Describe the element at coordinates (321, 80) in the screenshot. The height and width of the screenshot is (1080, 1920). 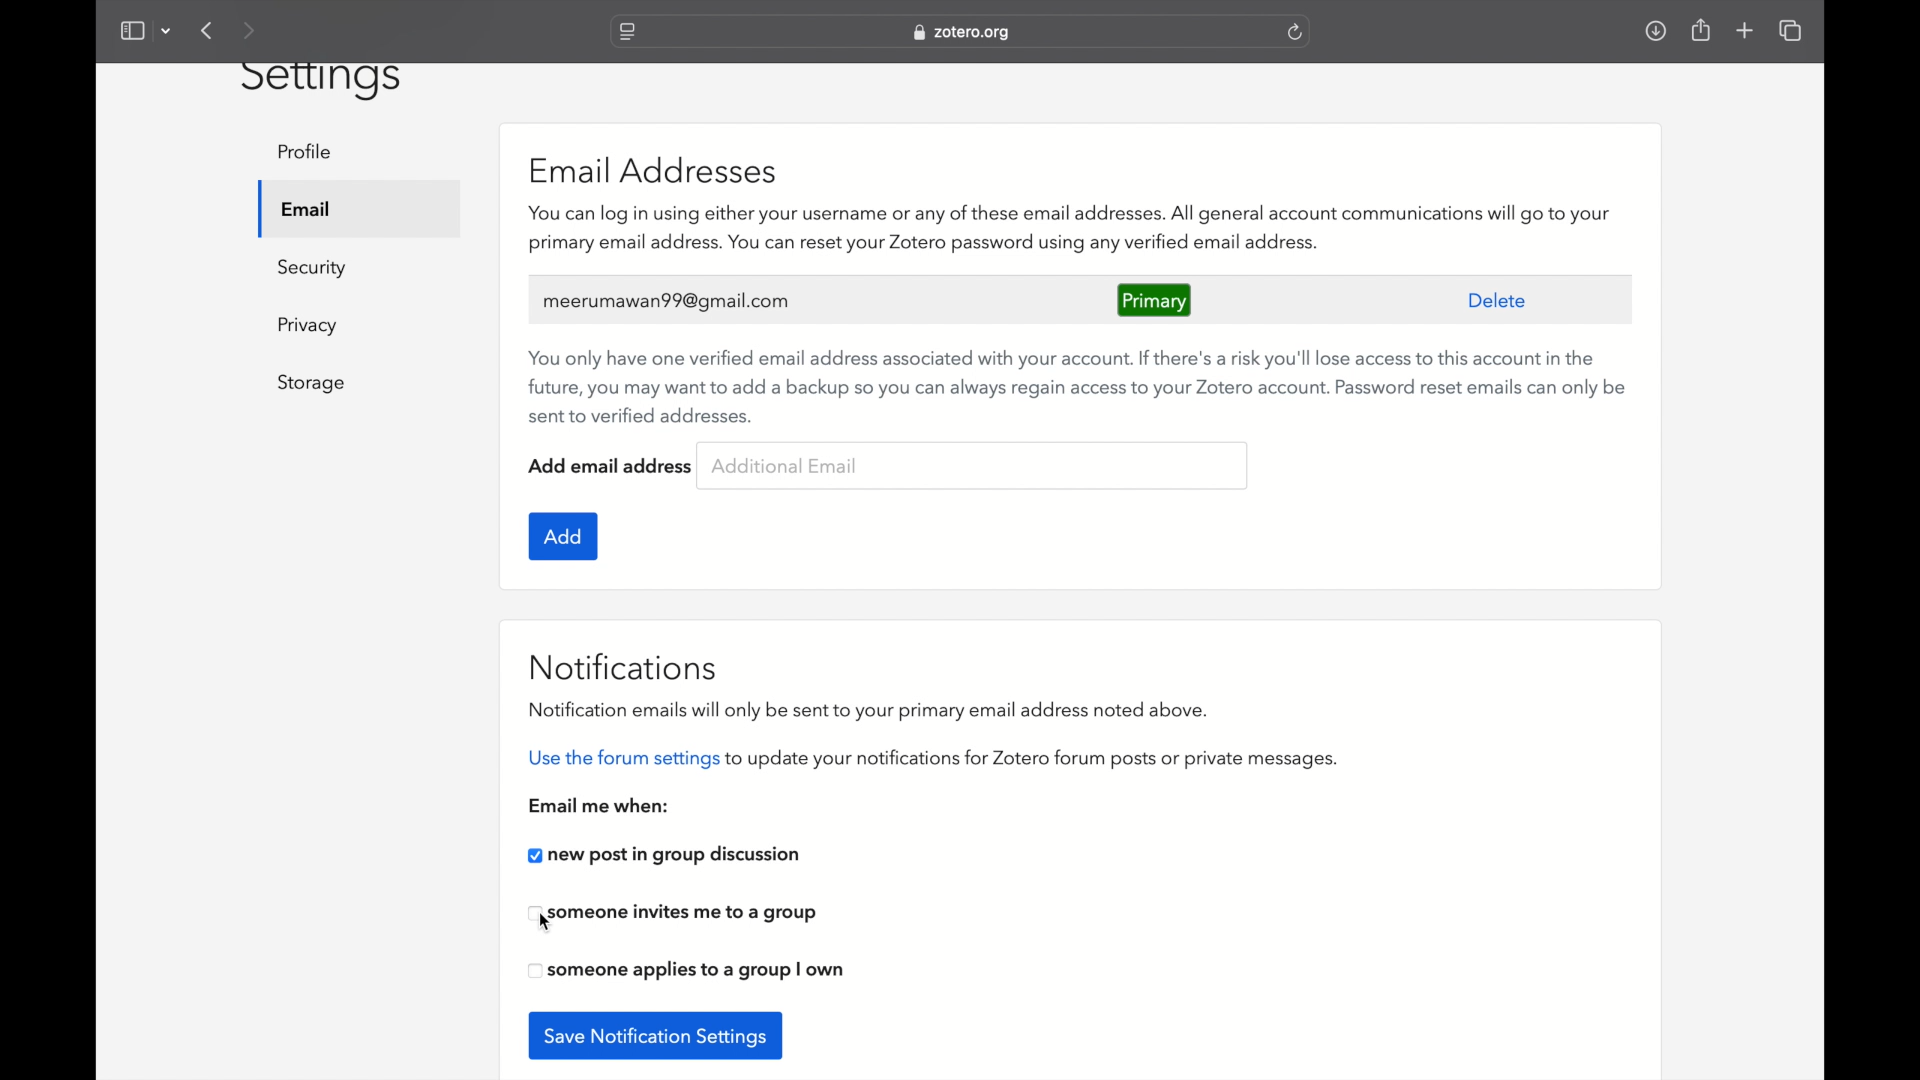
I see `settings` at that location.